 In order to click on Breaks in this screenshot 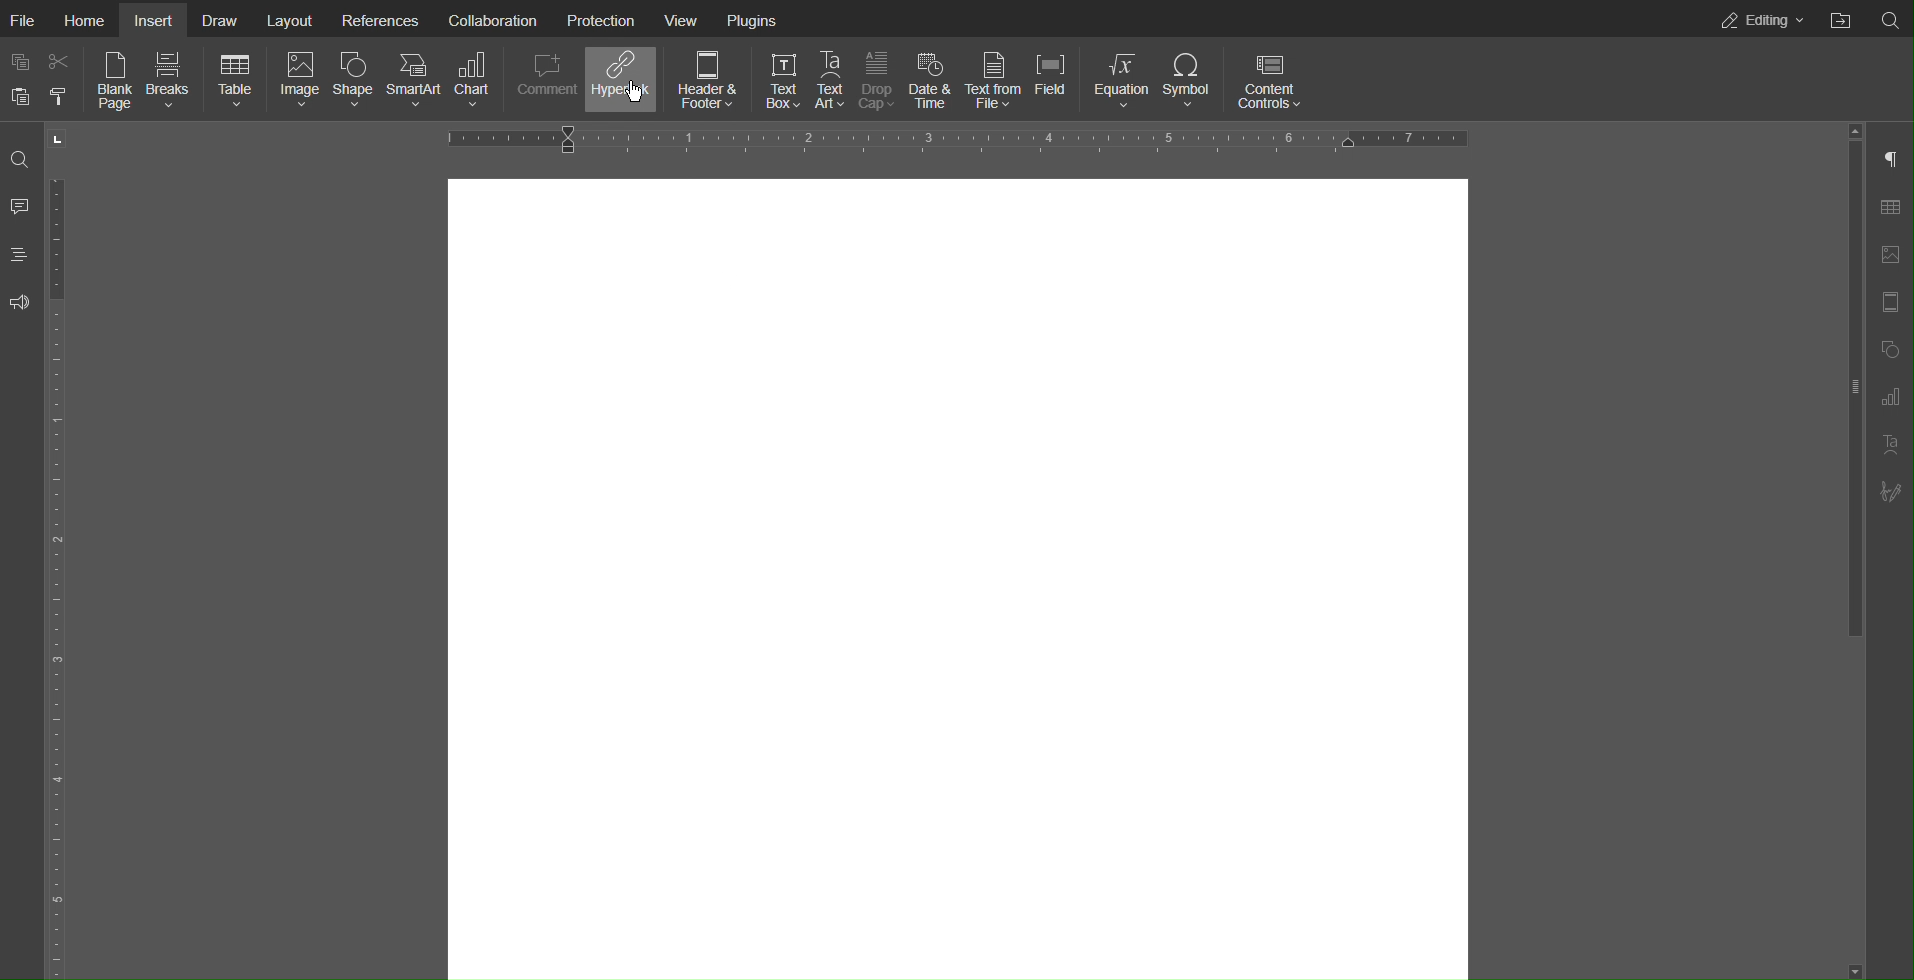, I will do `click(175, 82)`.